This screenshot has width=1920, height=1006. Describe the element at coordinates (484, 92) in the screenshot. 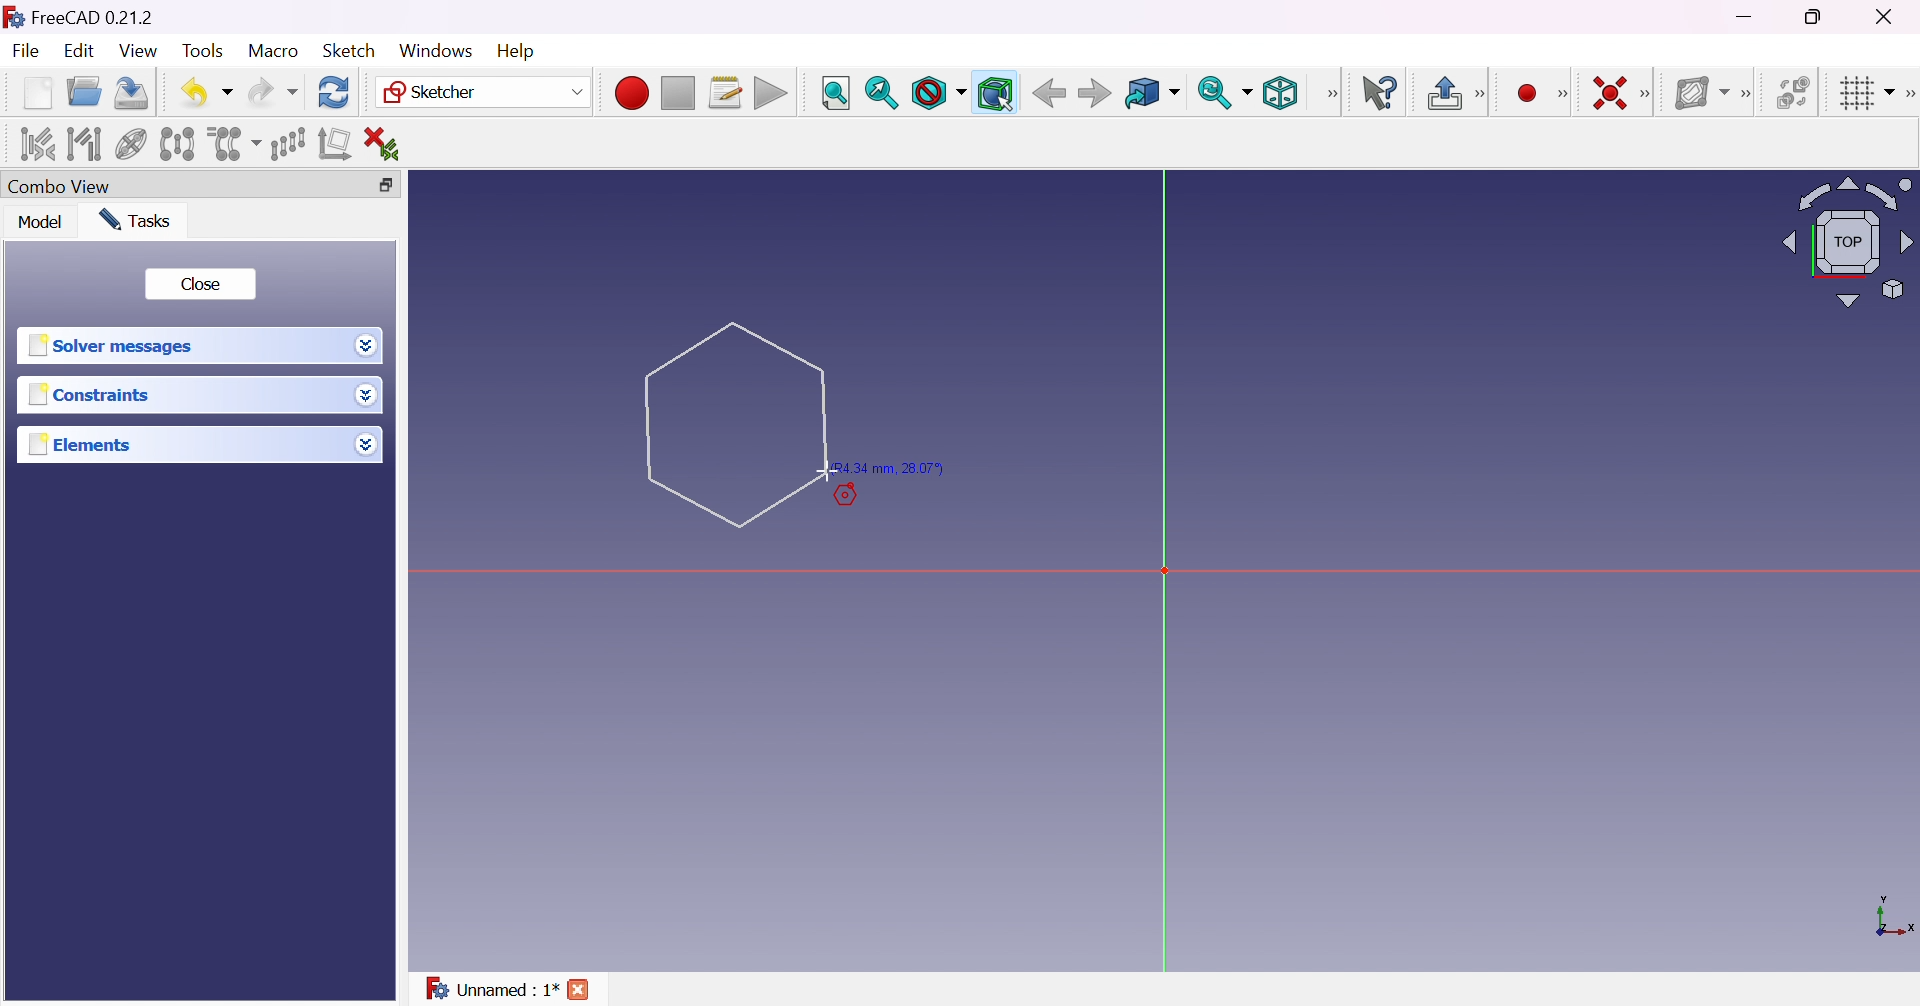

I see `Sketcher` at that location.